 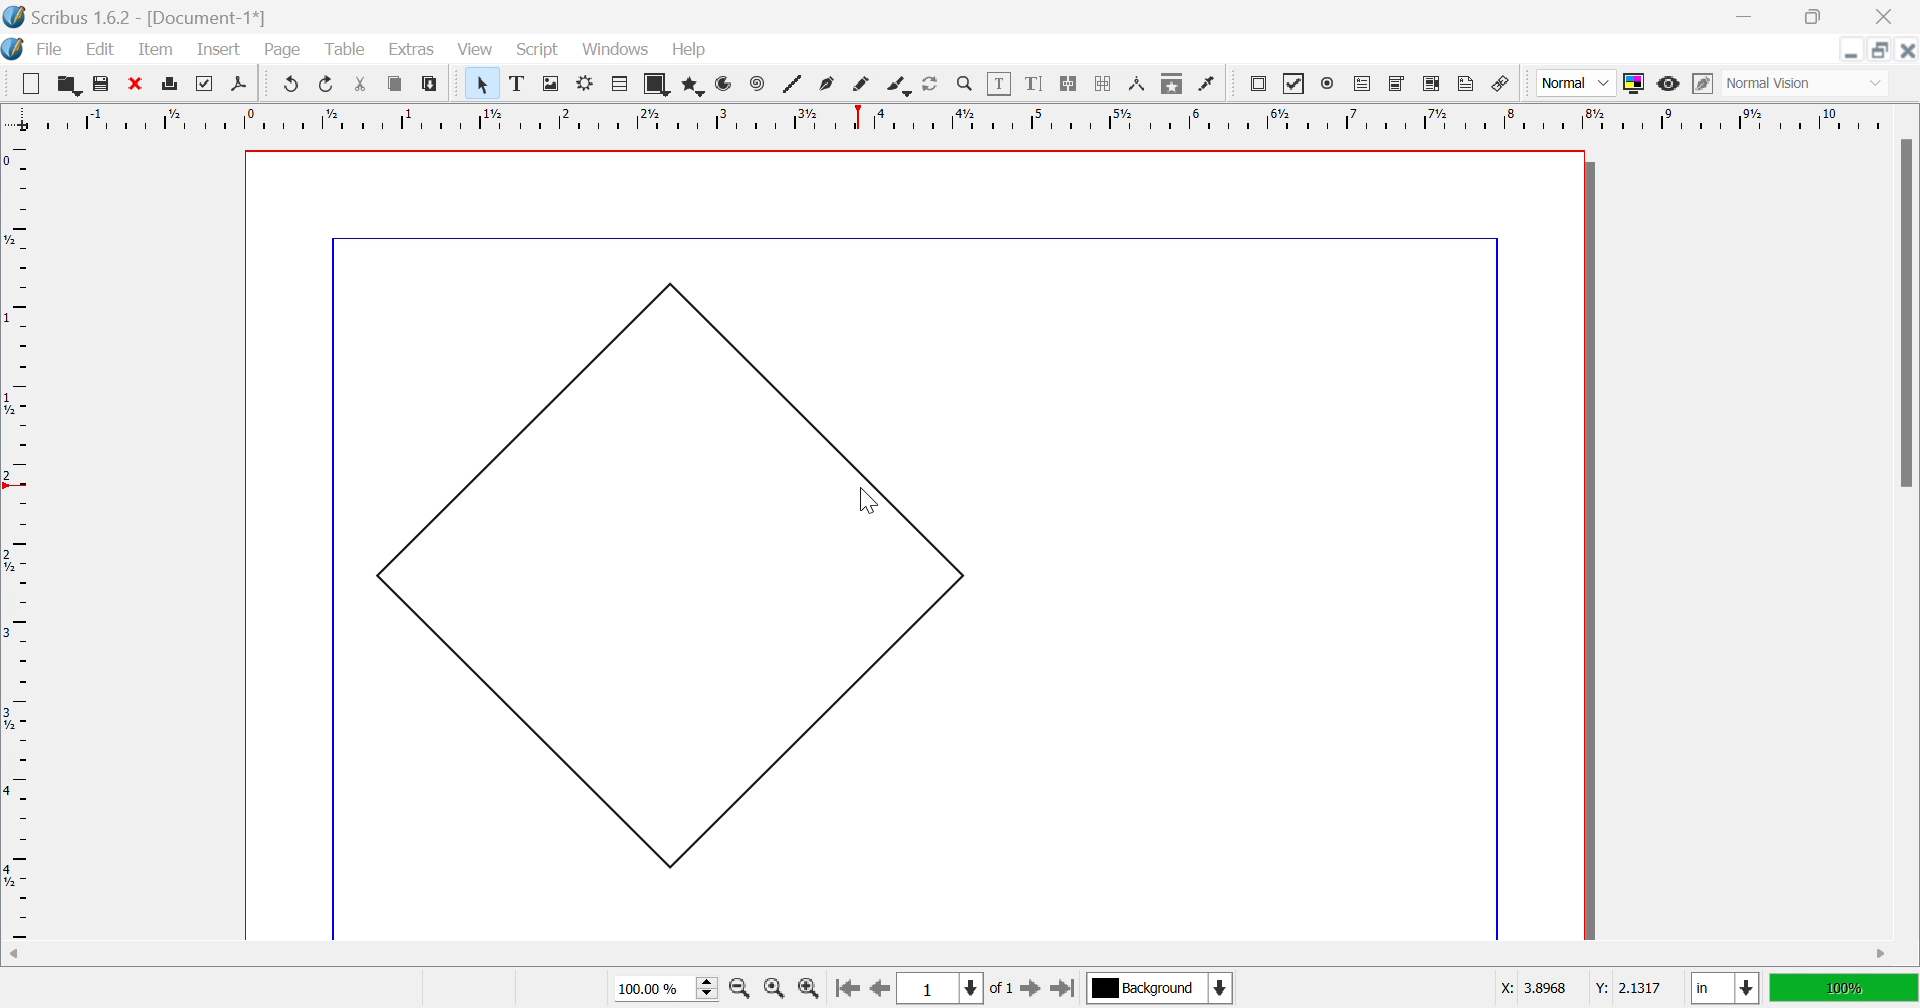 I want to click on View, so click(x=475, y=49).